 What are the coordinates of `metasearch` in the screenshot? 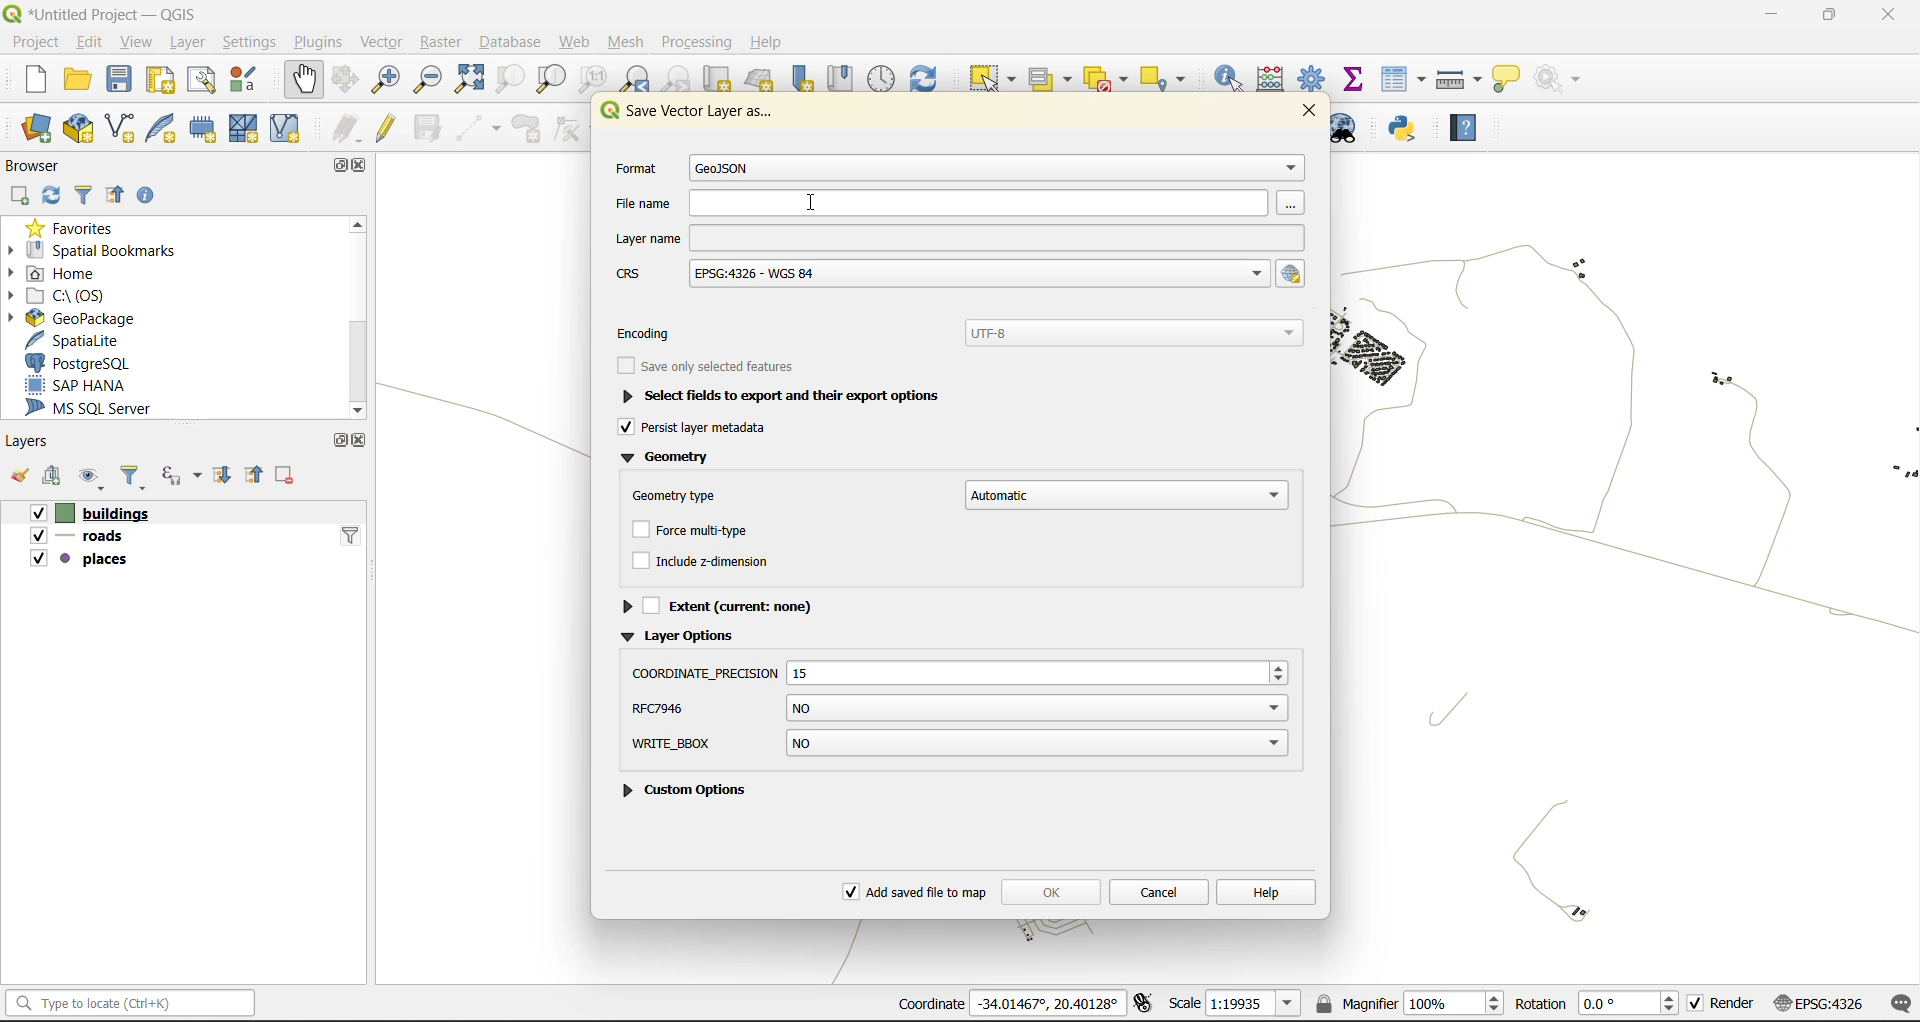 It's located at (1351, 129).